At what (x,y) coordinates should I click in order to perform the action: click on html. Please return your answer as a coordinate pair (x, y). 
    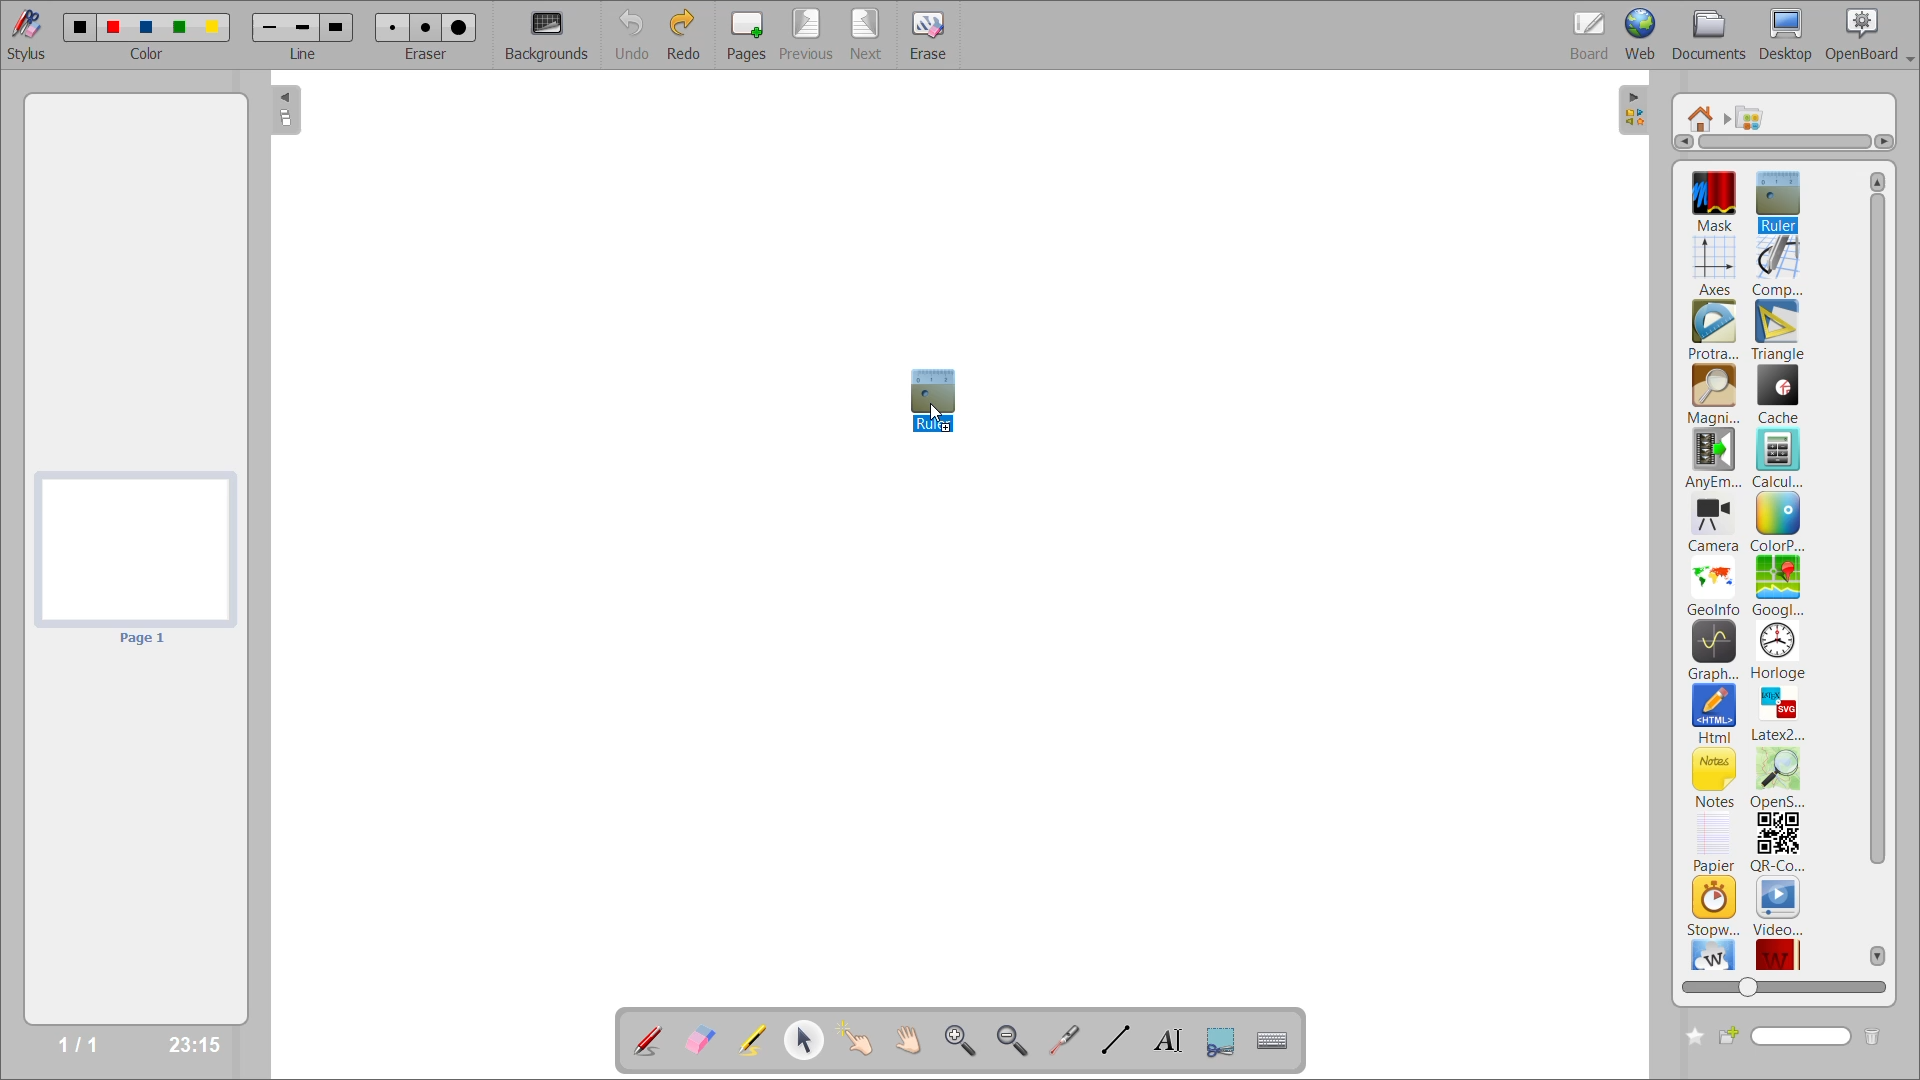
    Looking at the image, I should click on (1716, 715).